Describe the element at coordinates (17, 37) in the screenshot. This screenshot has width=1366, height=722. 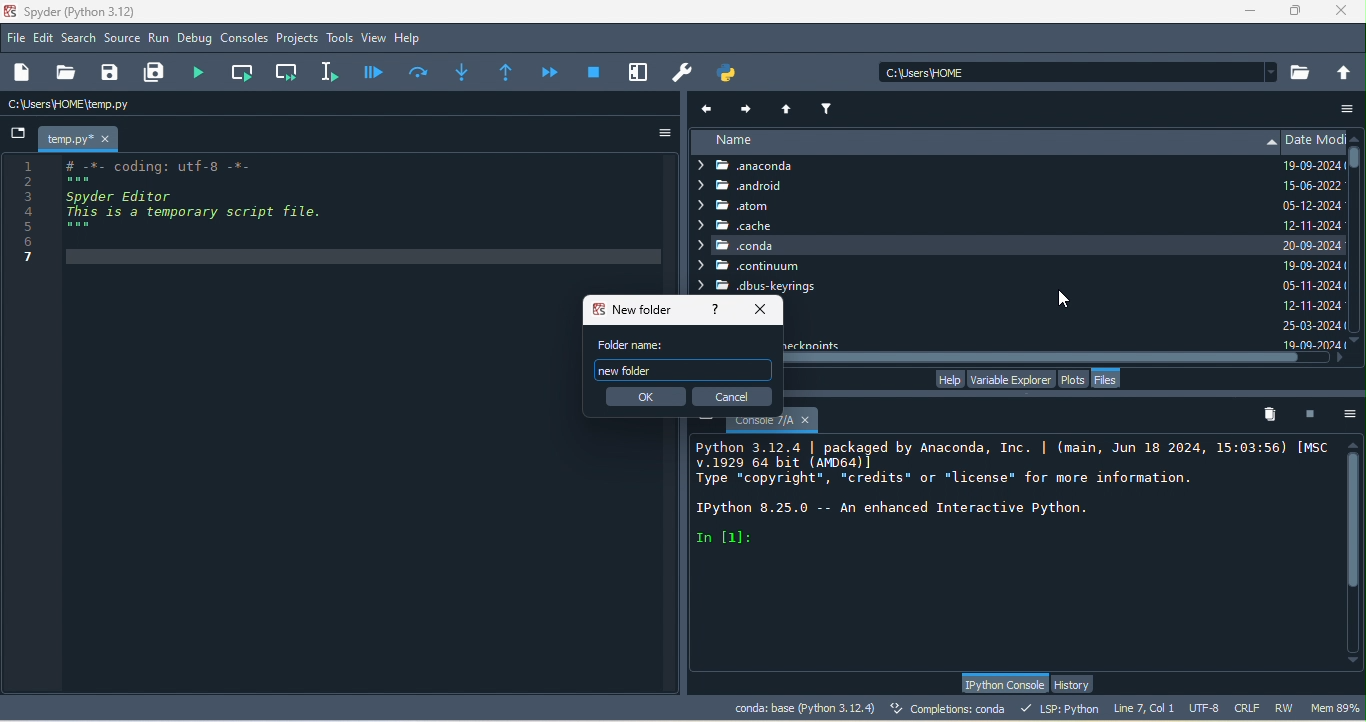
I see `file` at that location.